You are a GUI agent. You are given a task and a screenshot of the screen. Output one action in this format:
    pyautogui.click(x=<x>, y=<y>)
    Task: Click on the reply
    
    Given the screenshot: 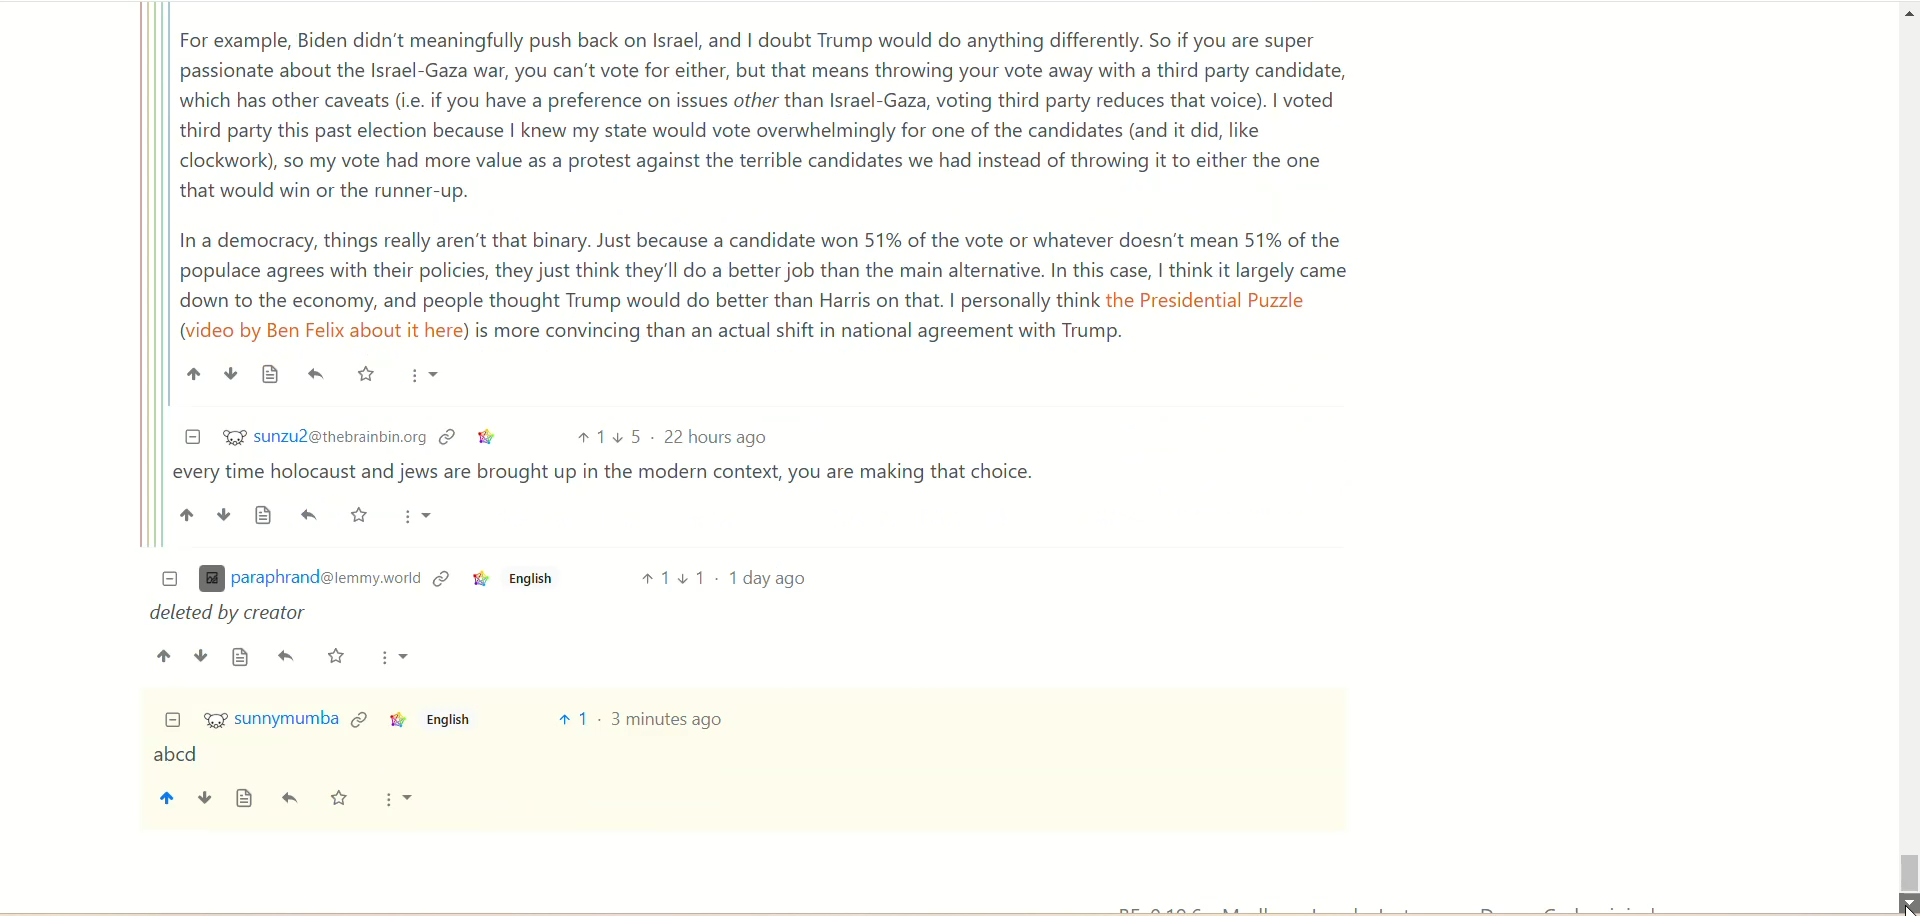 What is the action you would take?
    pyautogui.click(x=292, y=797)
    